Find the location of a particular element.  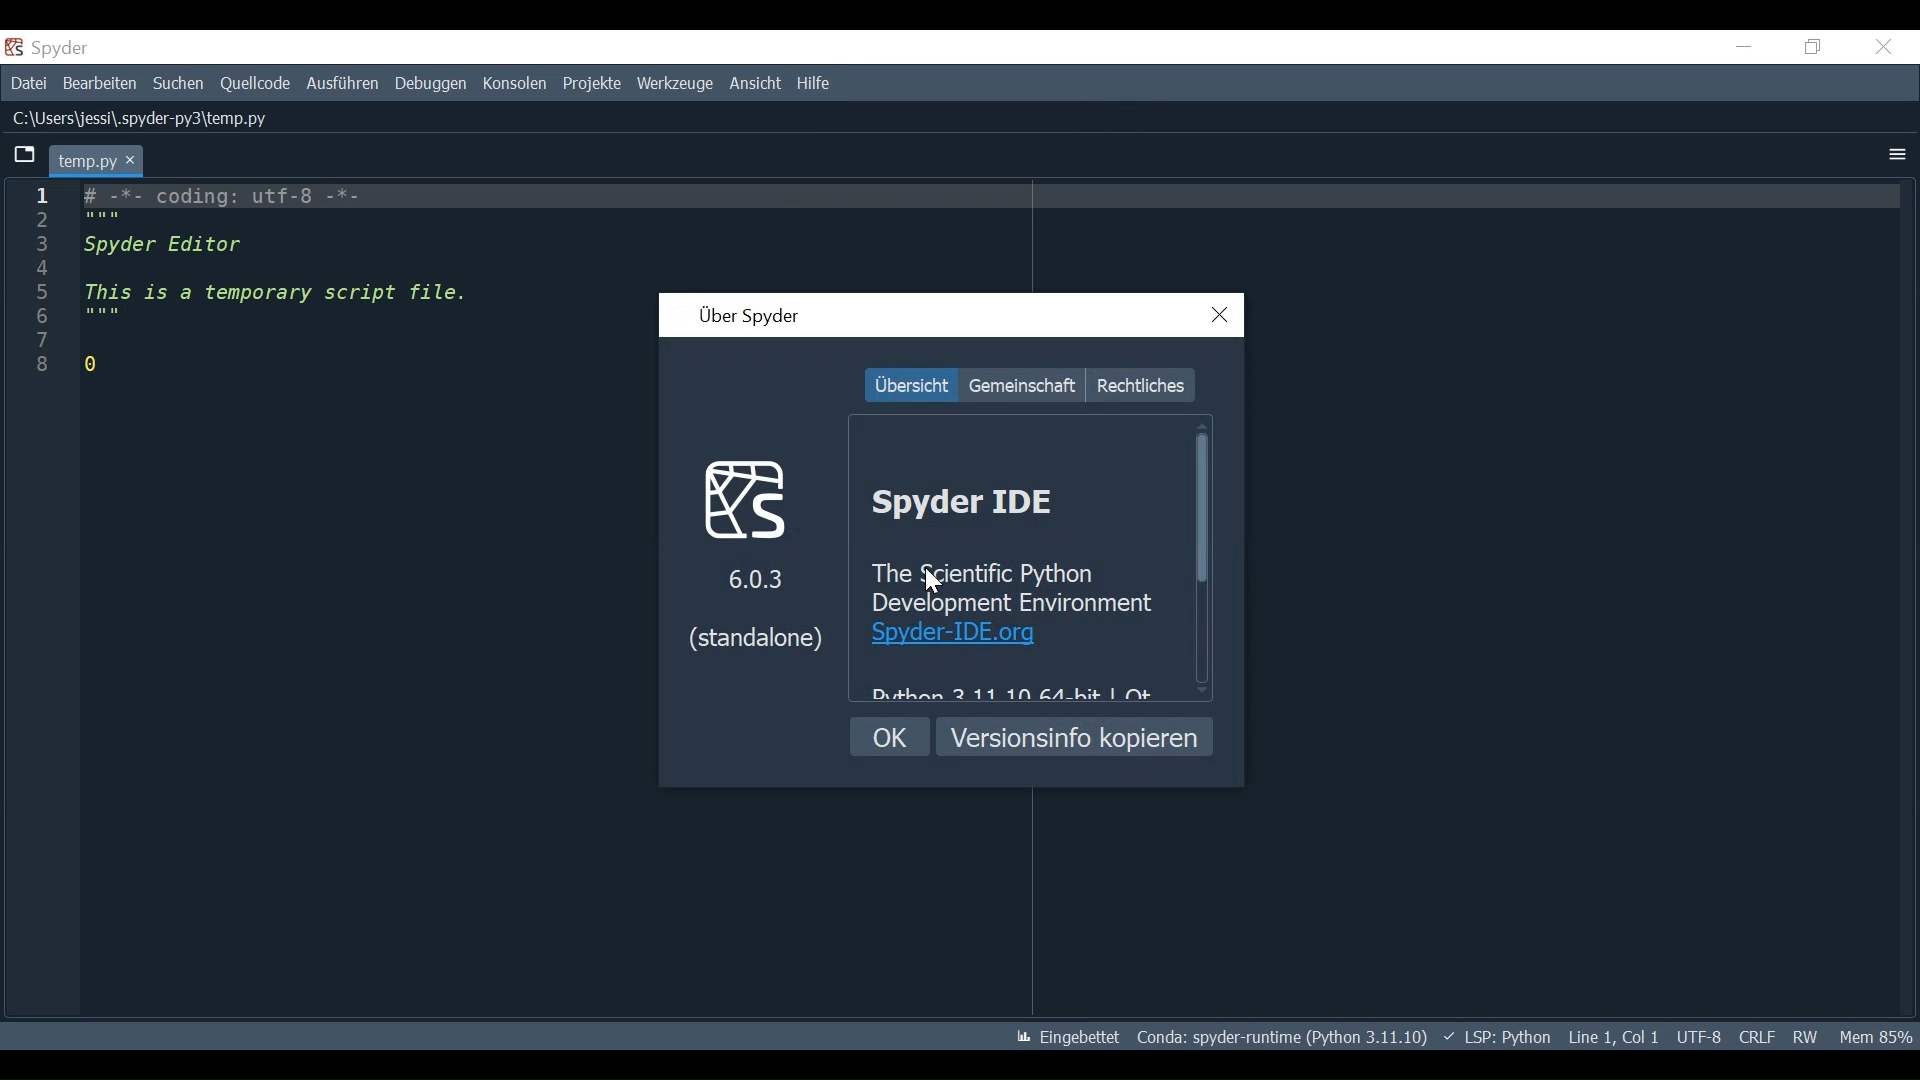

Language is located at coordinates (1498, 1037).